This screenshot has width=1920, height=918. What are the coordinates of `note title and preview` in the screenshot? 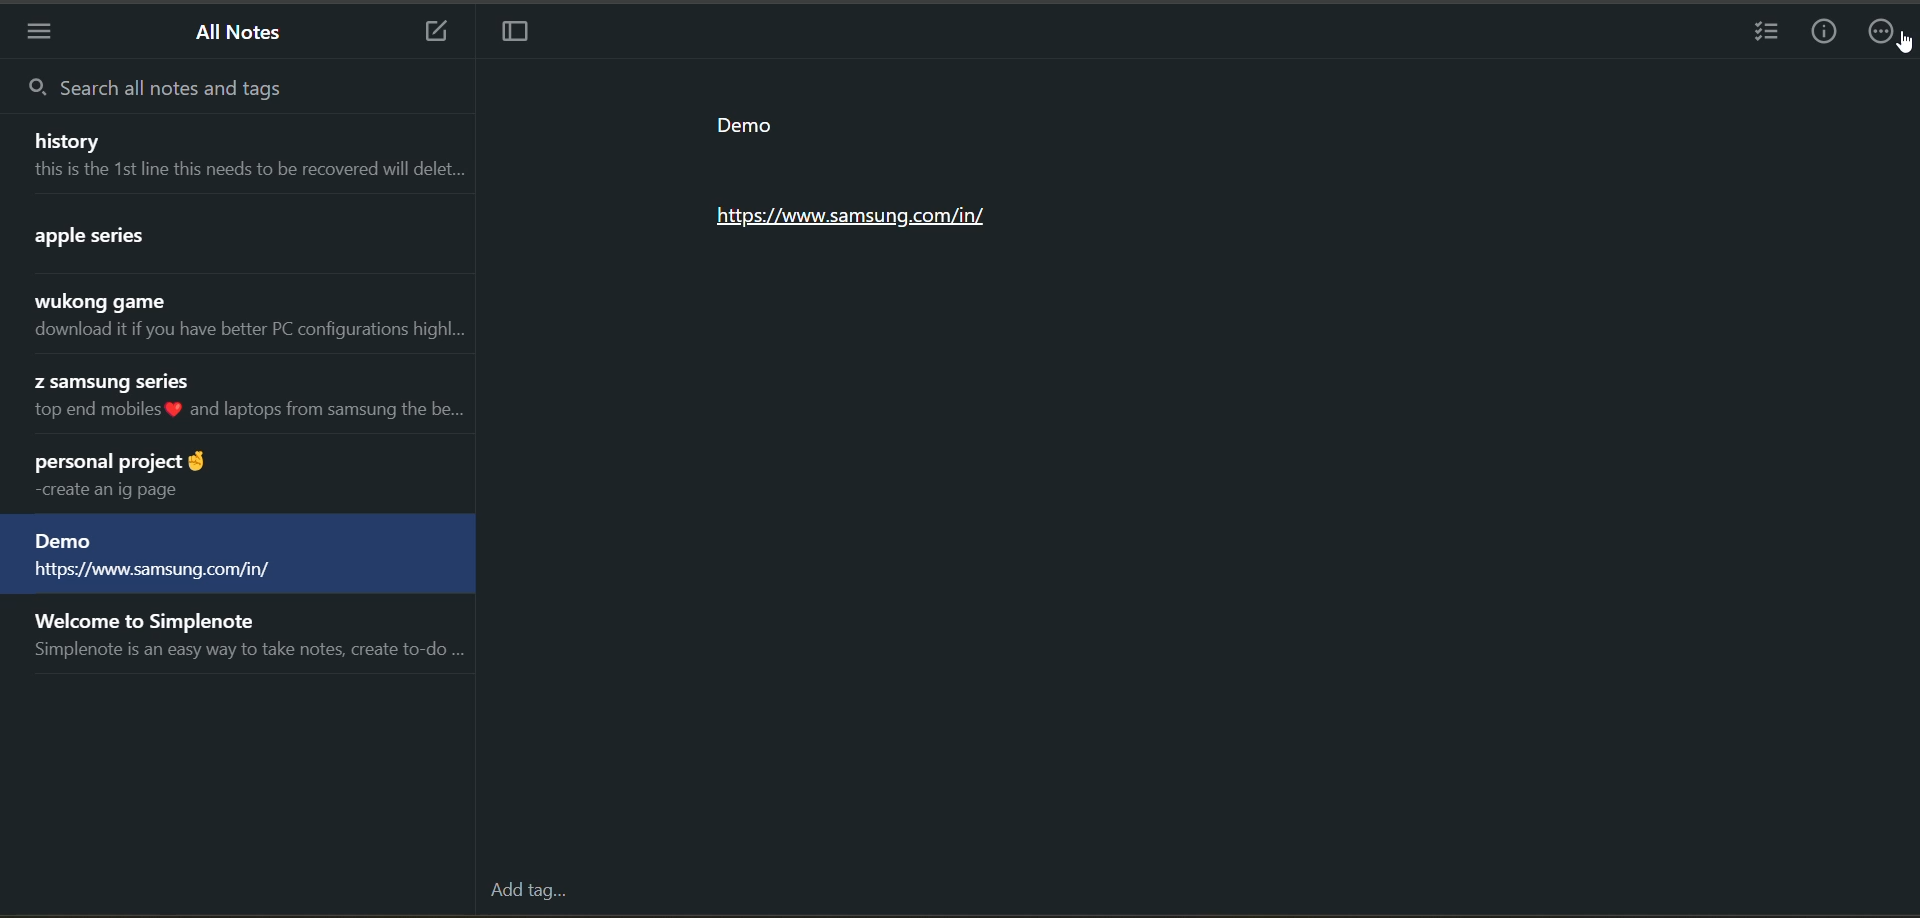 It's located at (239, 238).